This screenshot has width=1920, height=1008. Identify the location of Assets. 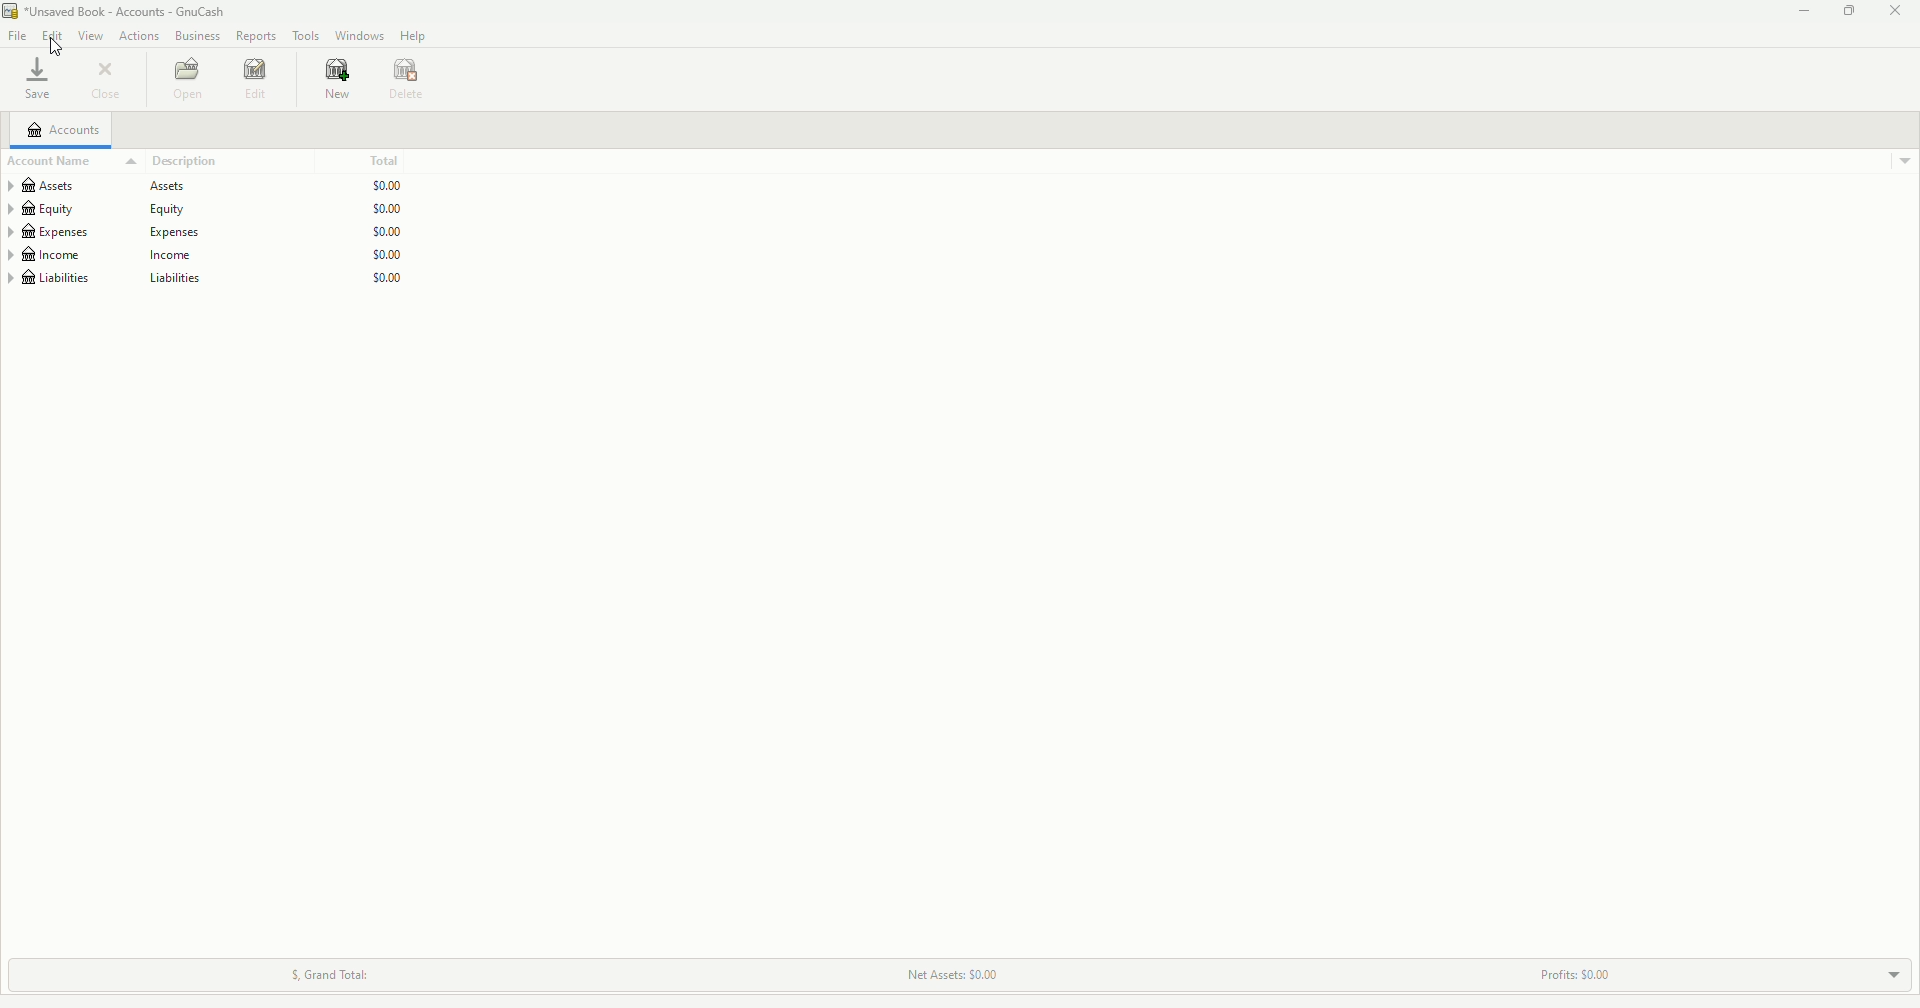
(209, 186).